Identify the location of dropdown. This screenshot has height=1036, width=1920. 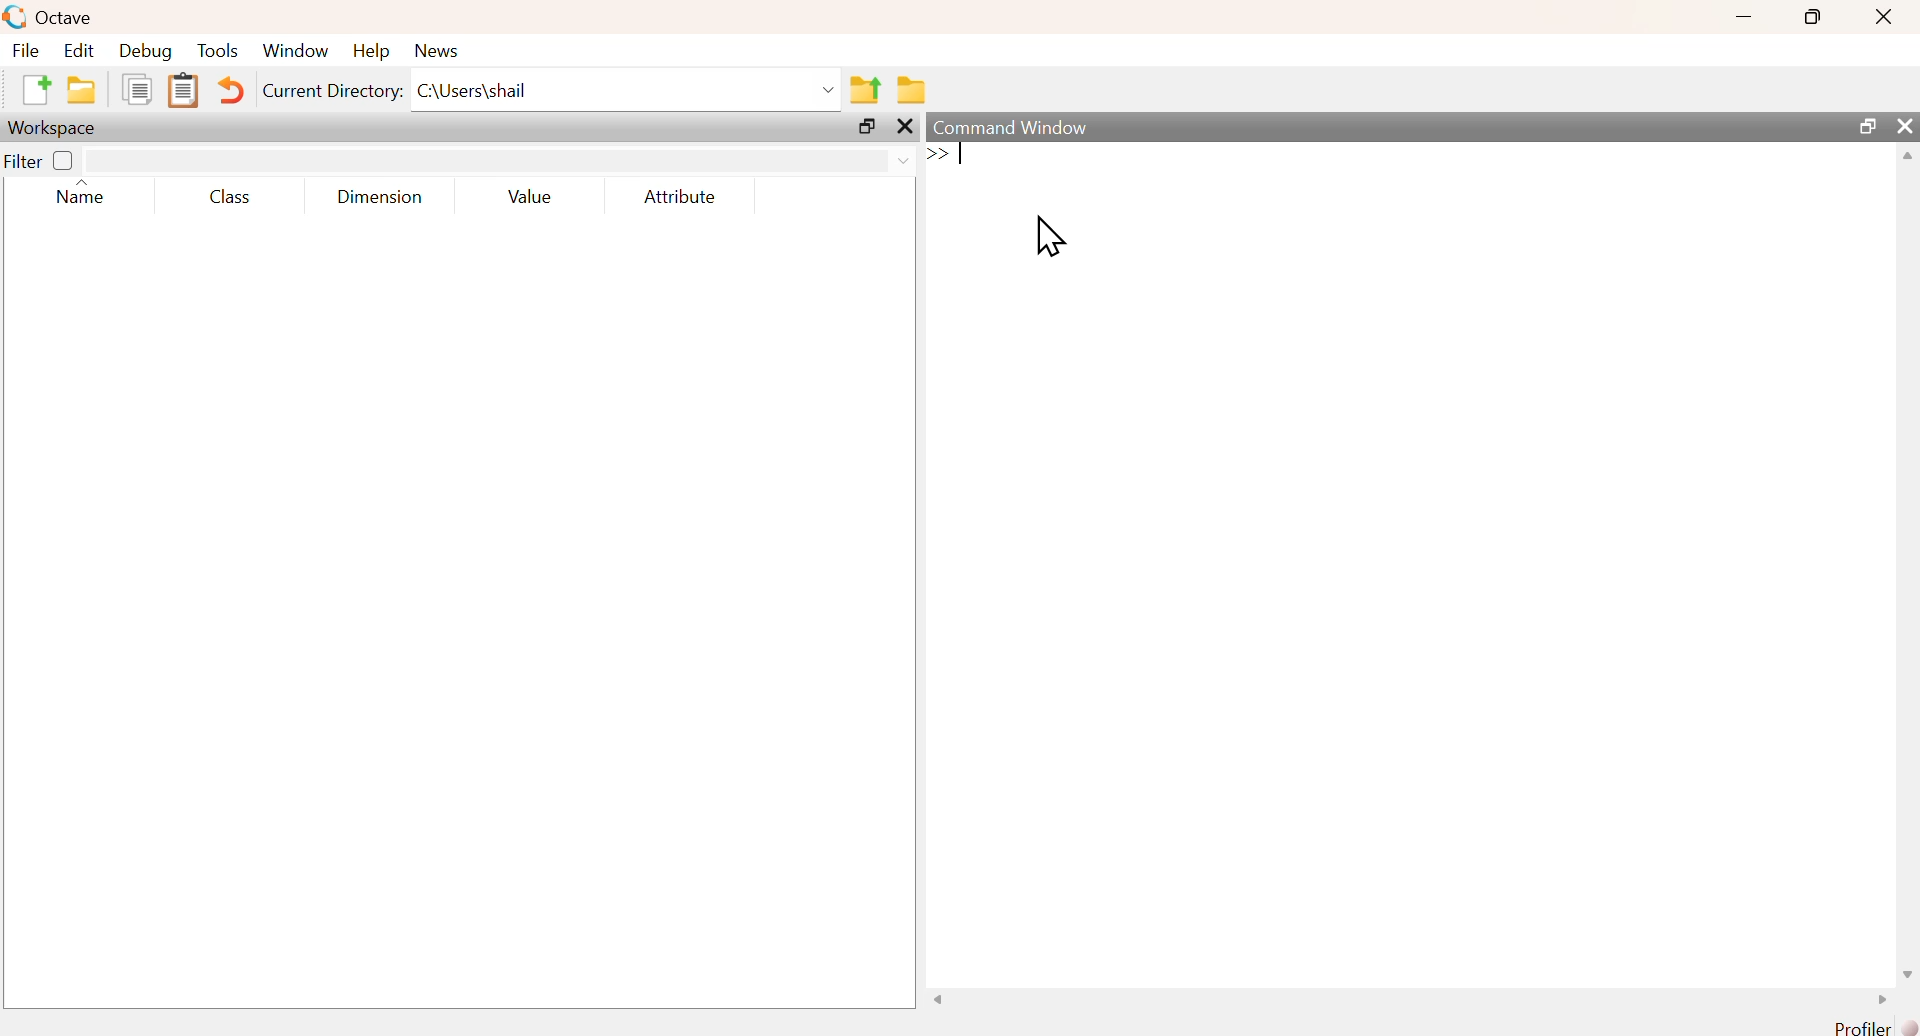
(827, 90).